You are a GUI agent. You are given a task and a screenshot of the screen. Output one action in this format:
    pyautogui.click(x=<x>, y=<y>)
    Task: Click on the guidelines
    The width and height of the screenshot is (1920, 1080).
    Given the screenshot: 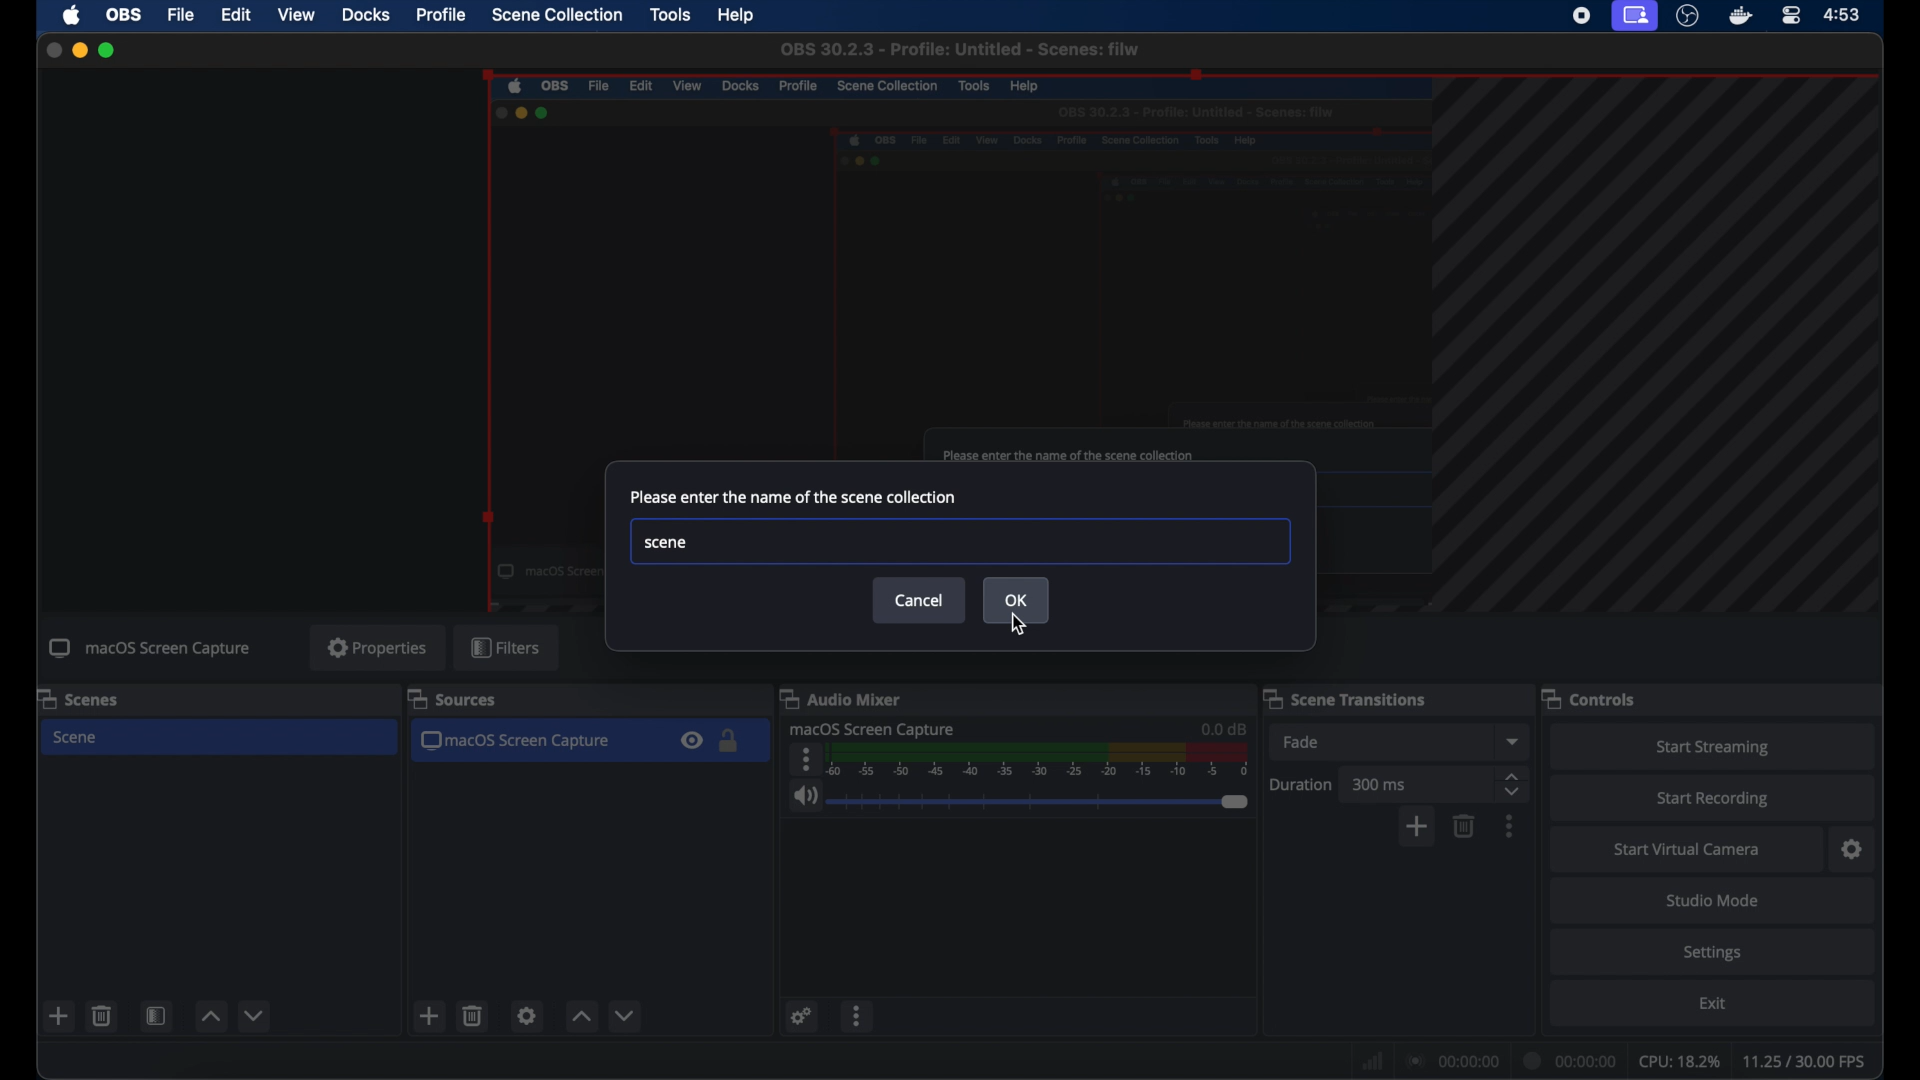 What is the action you would take?
    pyautogui.click(x=1664, y=350)
    